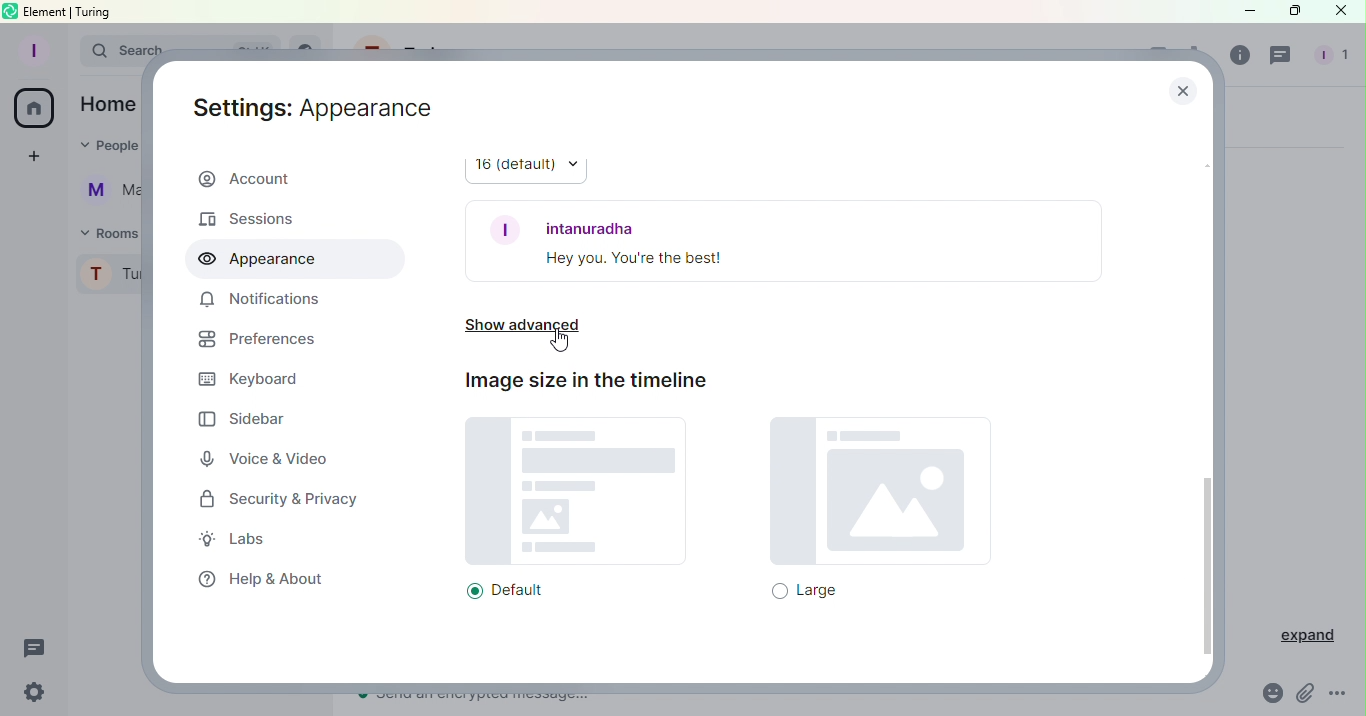 Image resolution: width=1366 pixels, height=716 pixels. What do you see at coordinates (112, 53) in the screenshot?
I see `Search` at bounding box center [112, 53].